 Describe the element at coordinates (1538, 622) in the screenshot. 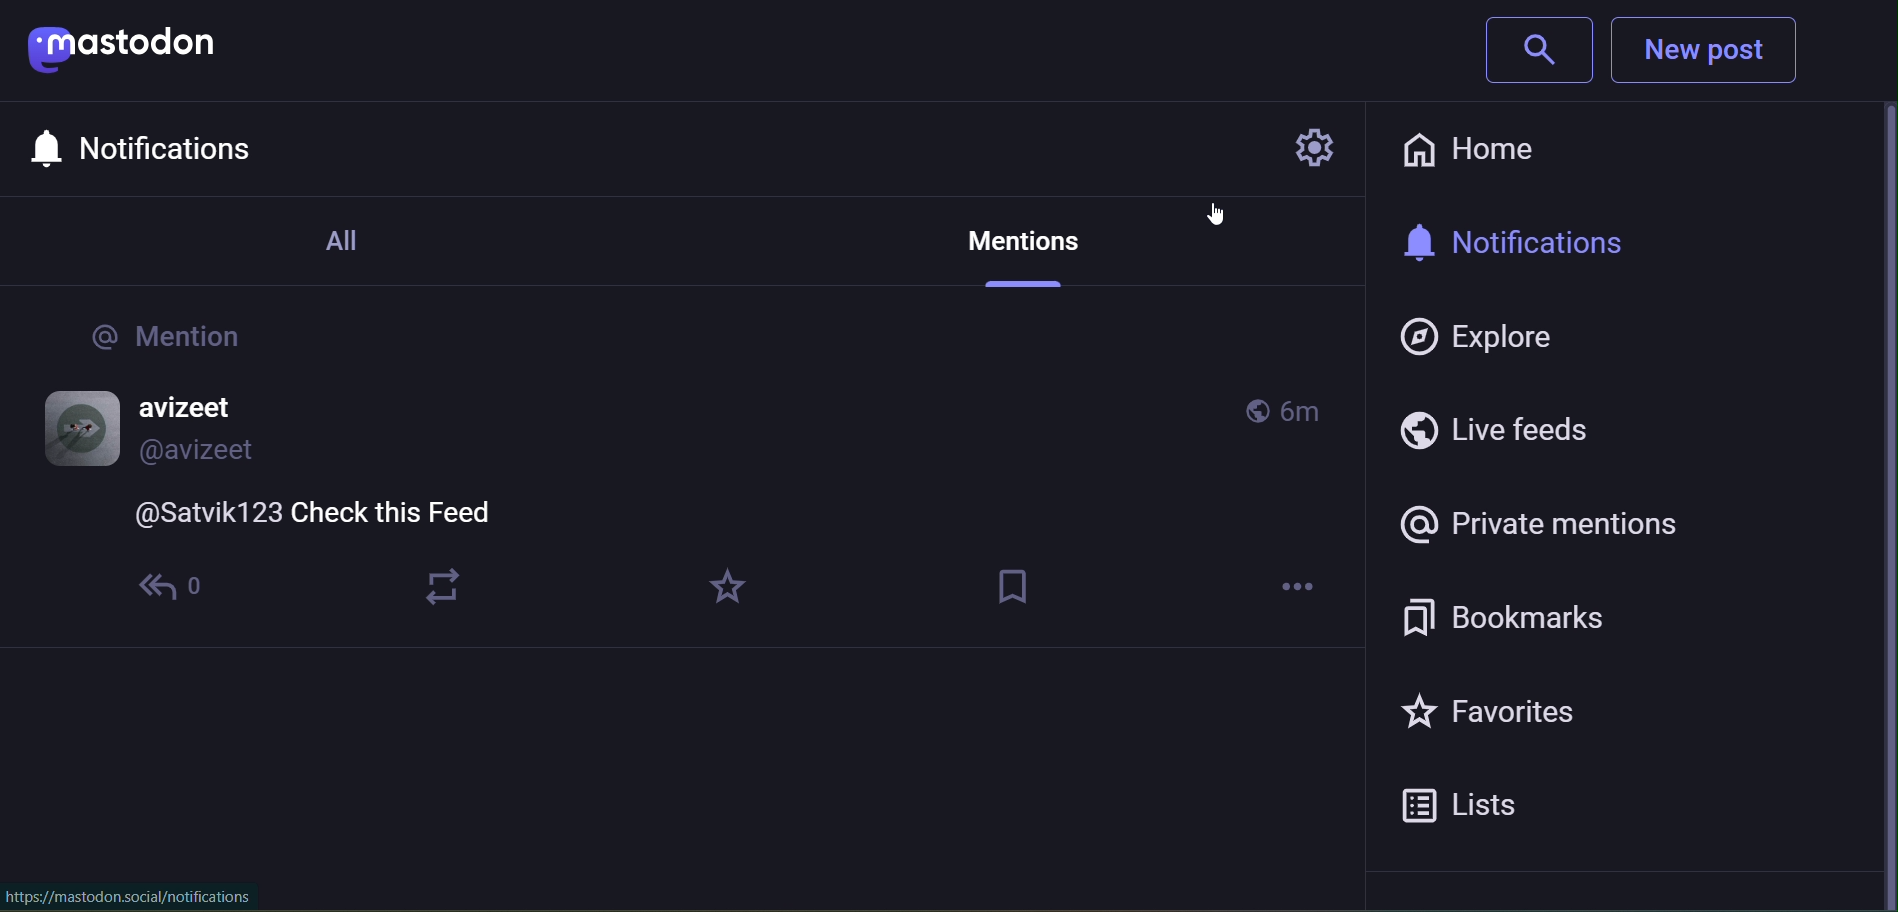

I see `Bookmarks` at that location.